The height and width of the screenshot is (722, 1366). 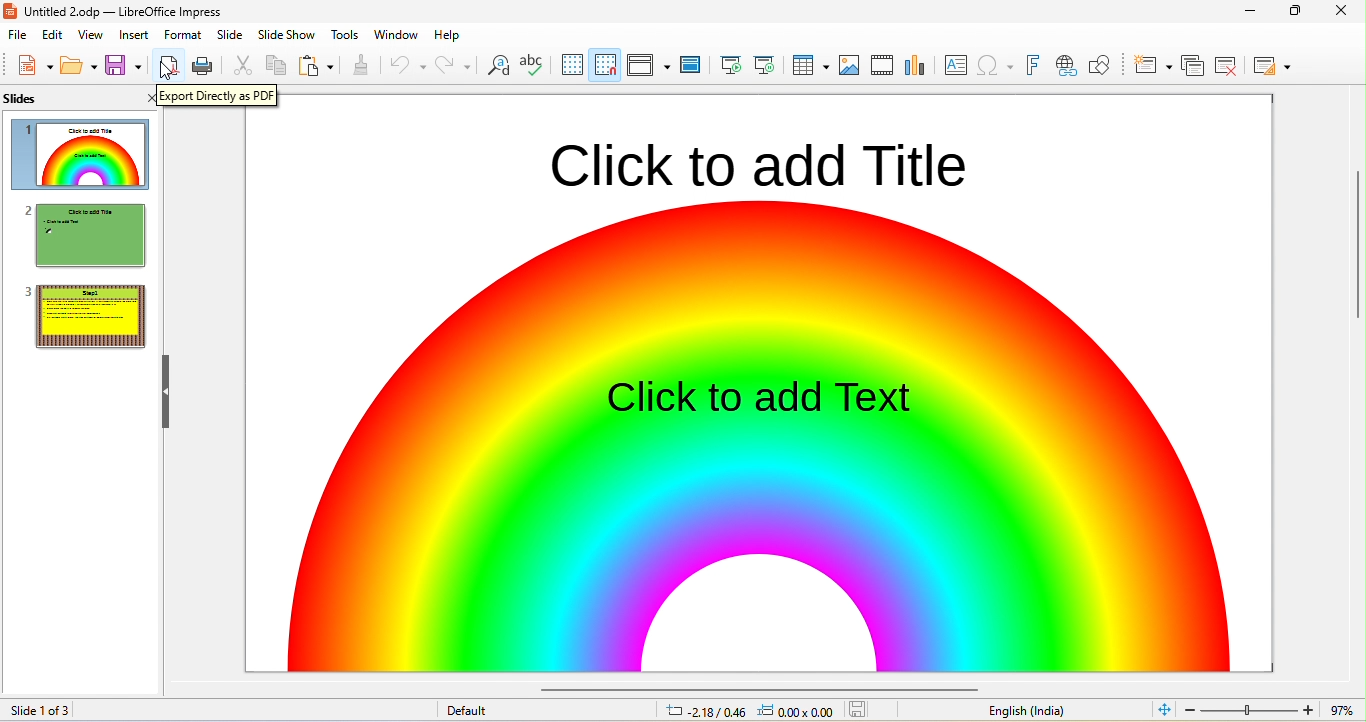 I want to click on format, so click(x=184, y=35).